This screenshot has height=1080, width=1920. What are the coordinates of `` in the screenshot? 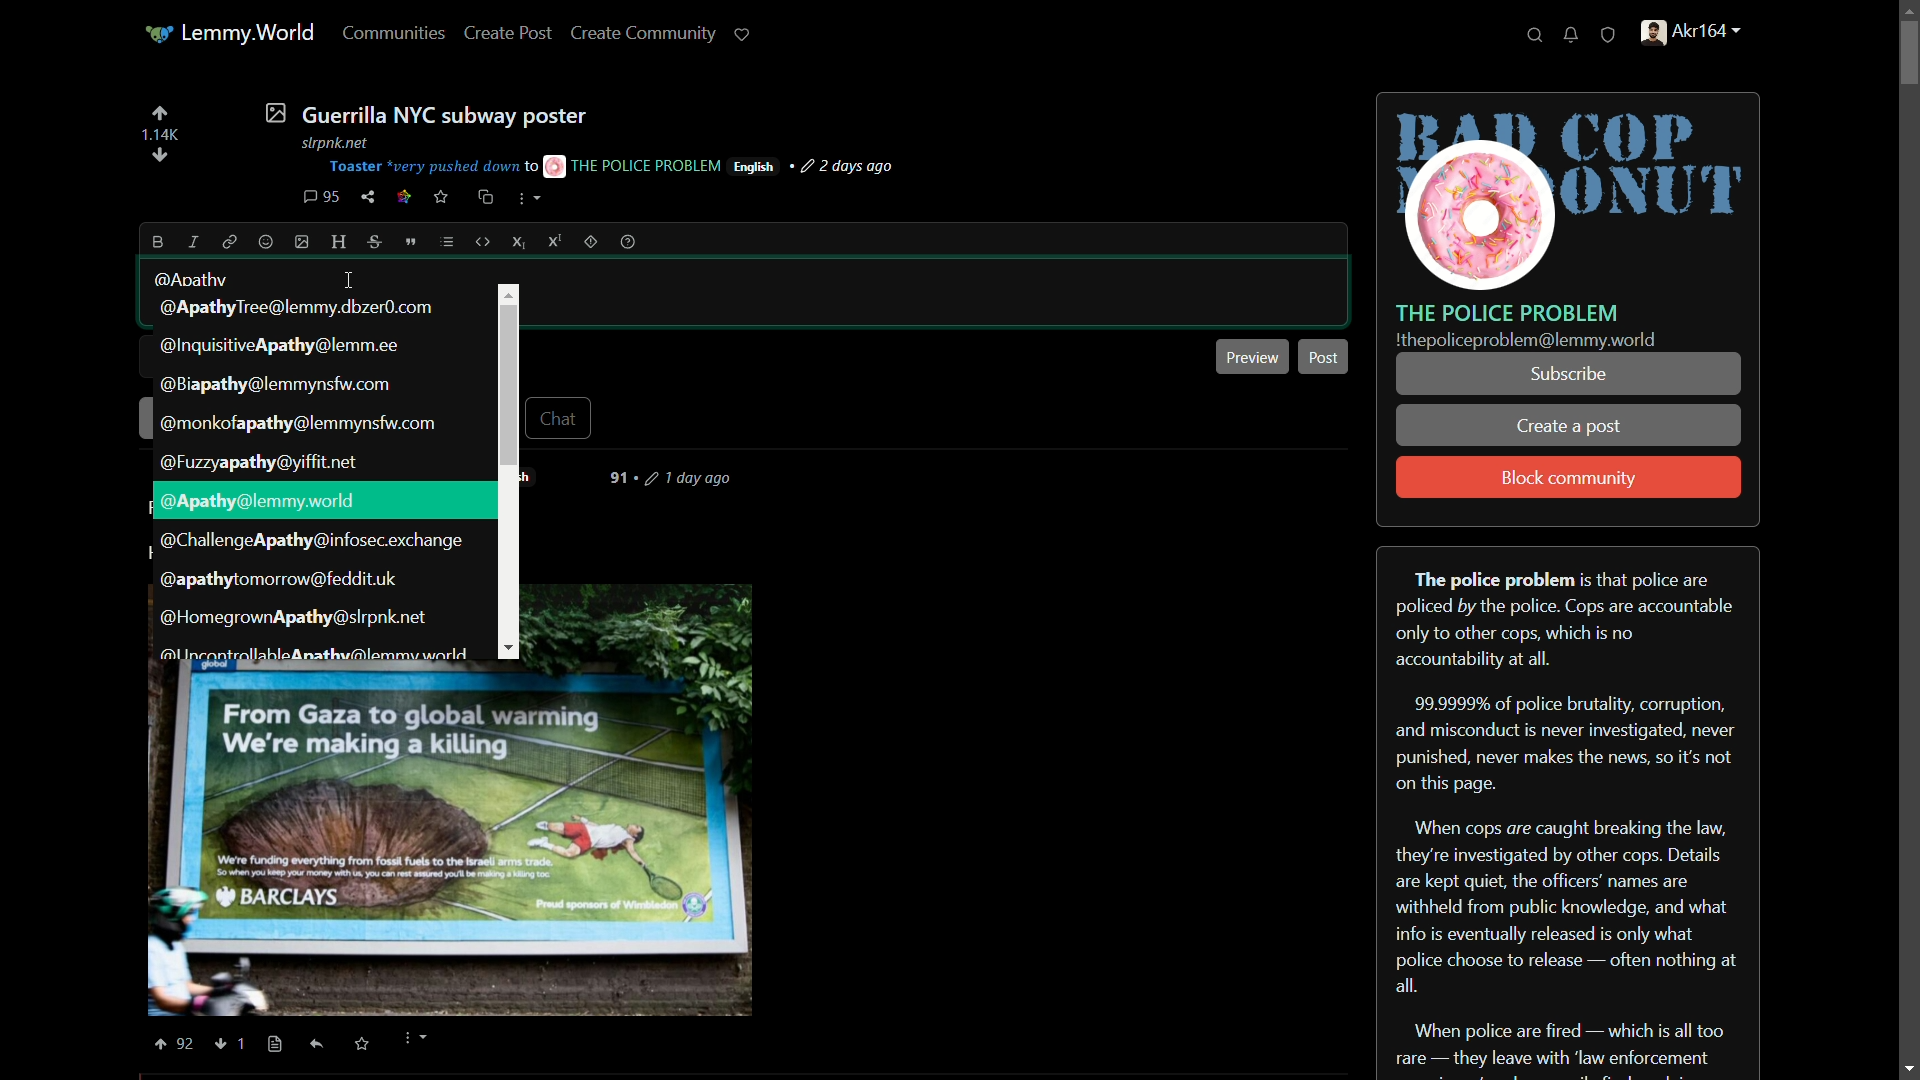 It's located at (510, 650).